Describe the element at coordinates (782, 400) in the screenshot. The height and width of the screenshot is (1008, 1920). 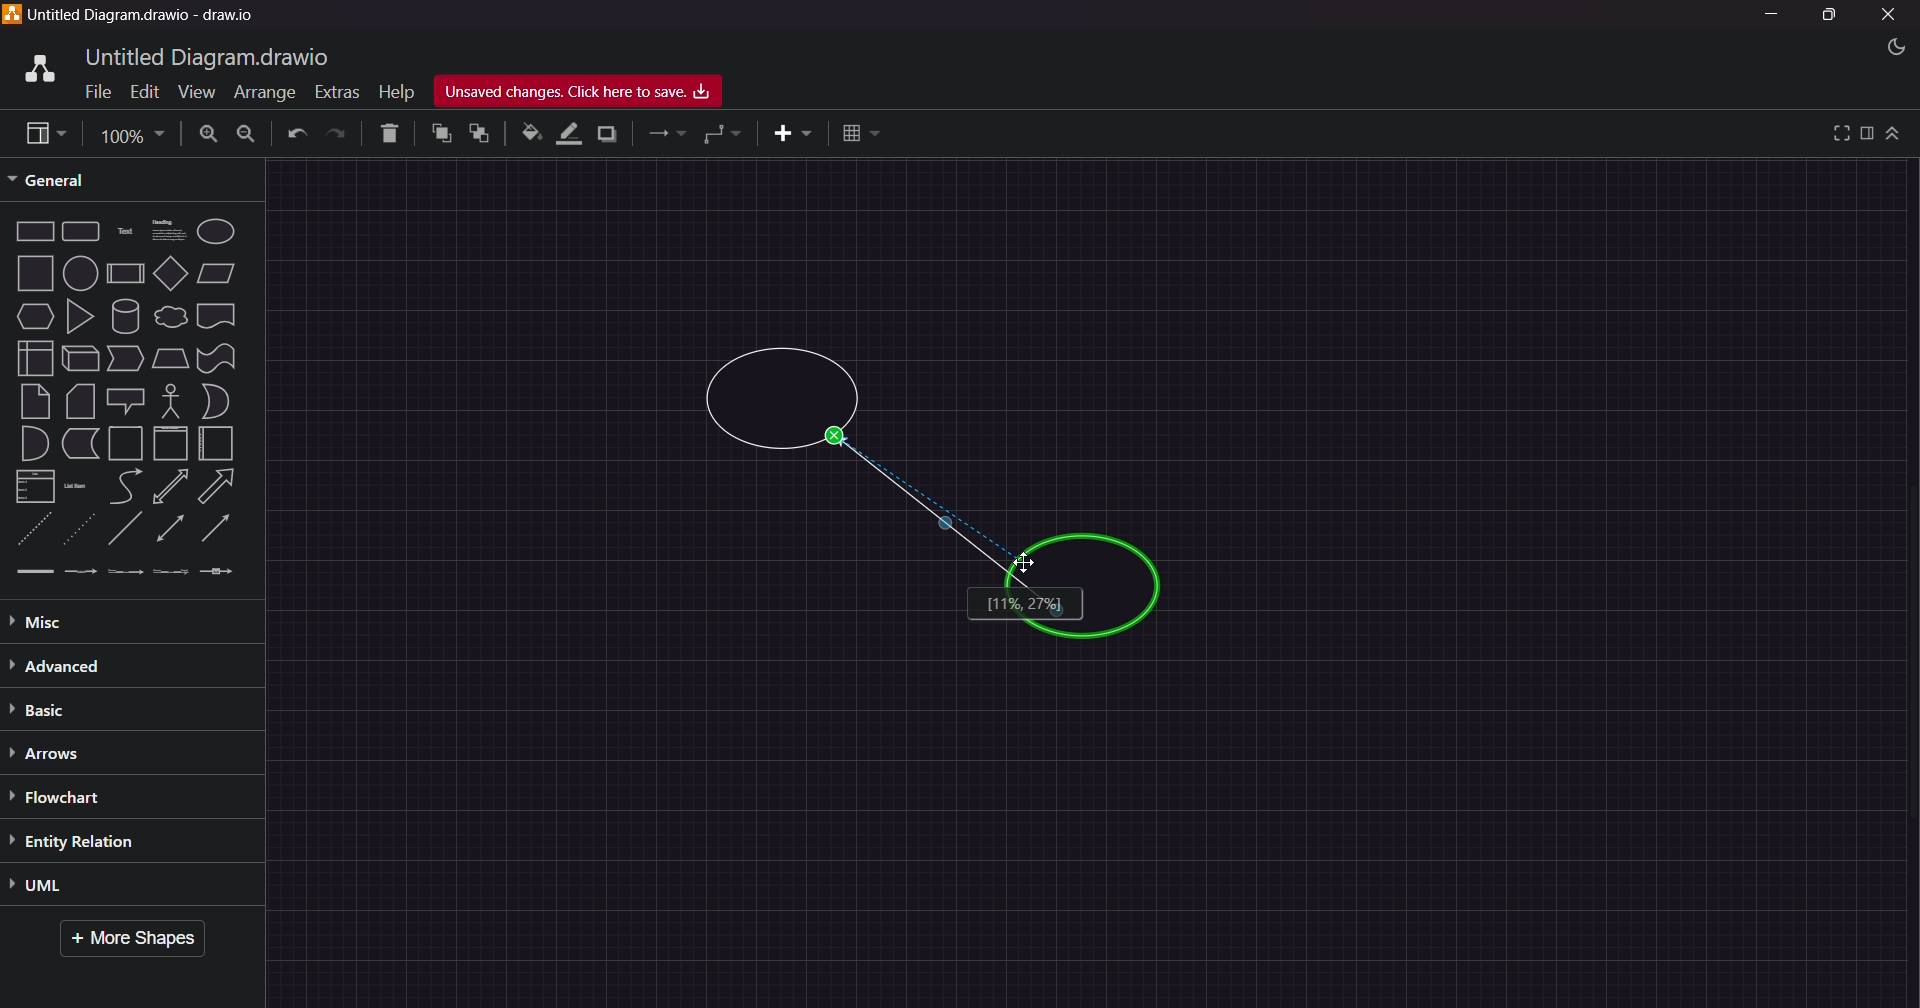
I see `Circle 1` at that location.